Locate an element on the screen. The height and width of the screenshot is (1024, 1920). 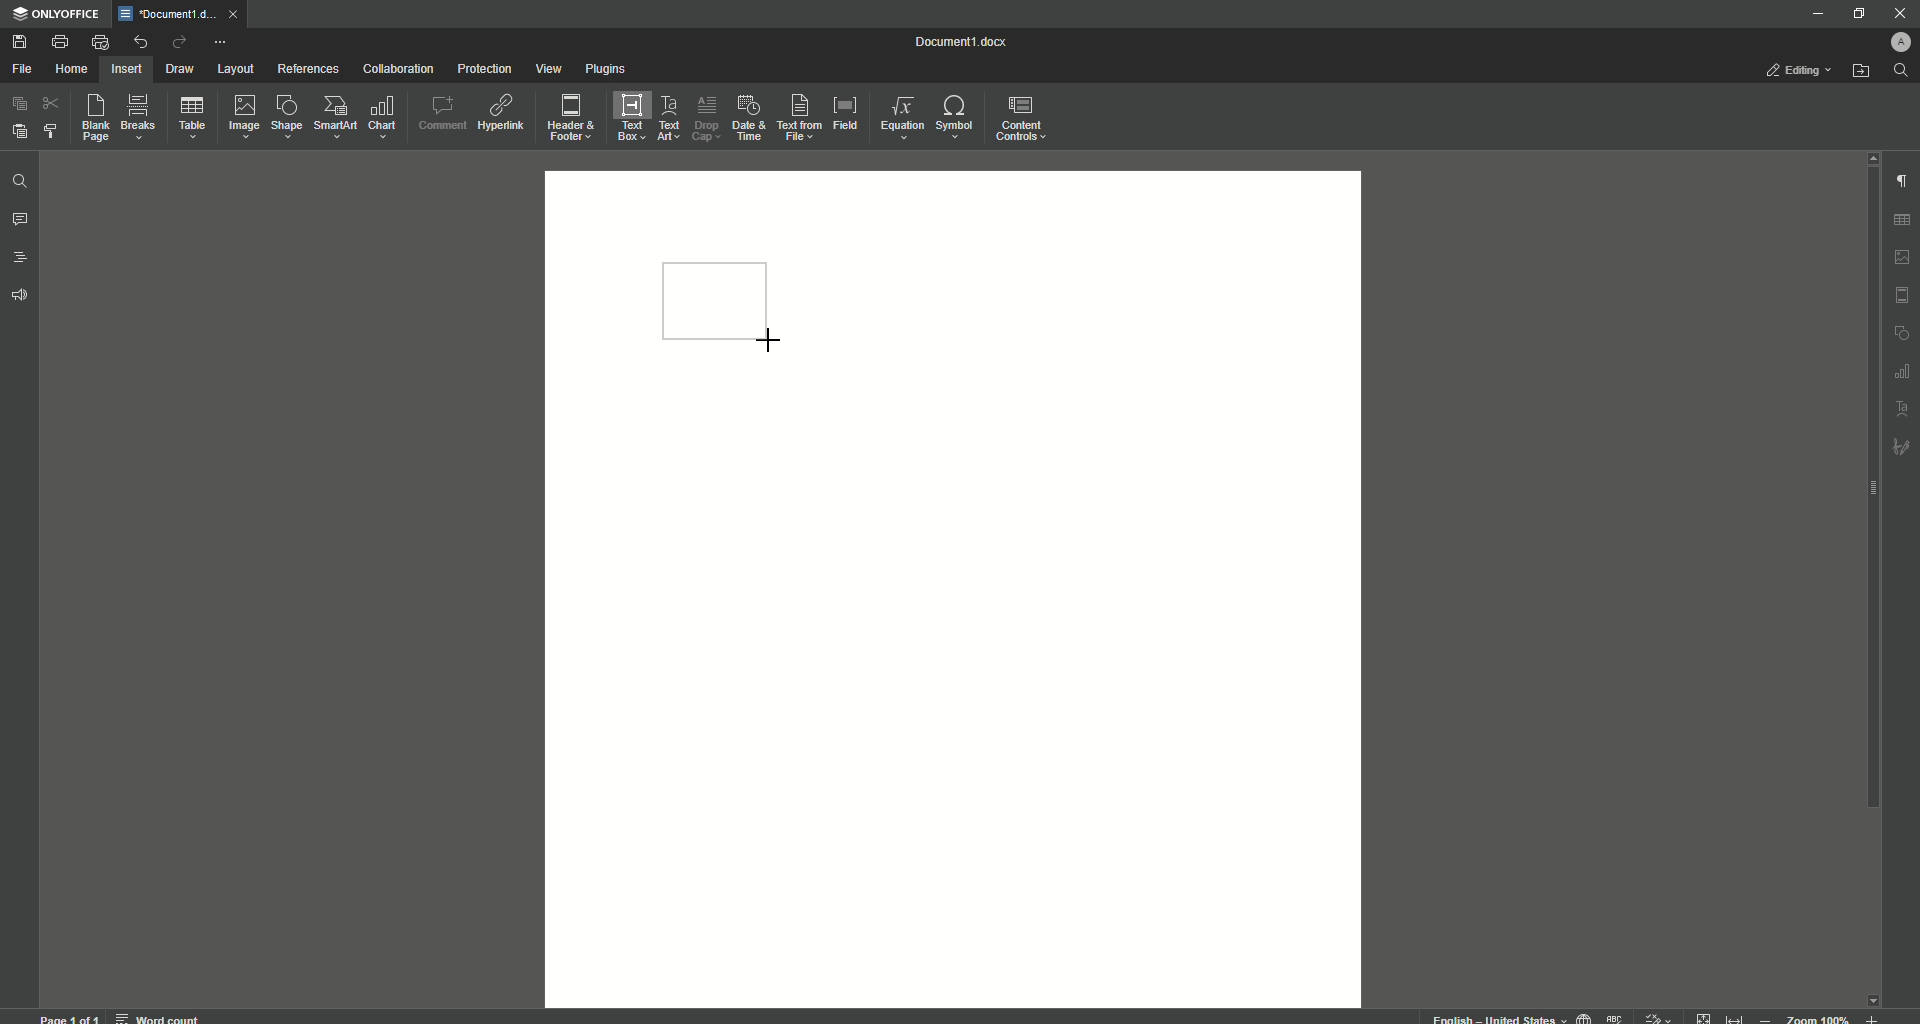
Print is located at coordinates (59, 42).